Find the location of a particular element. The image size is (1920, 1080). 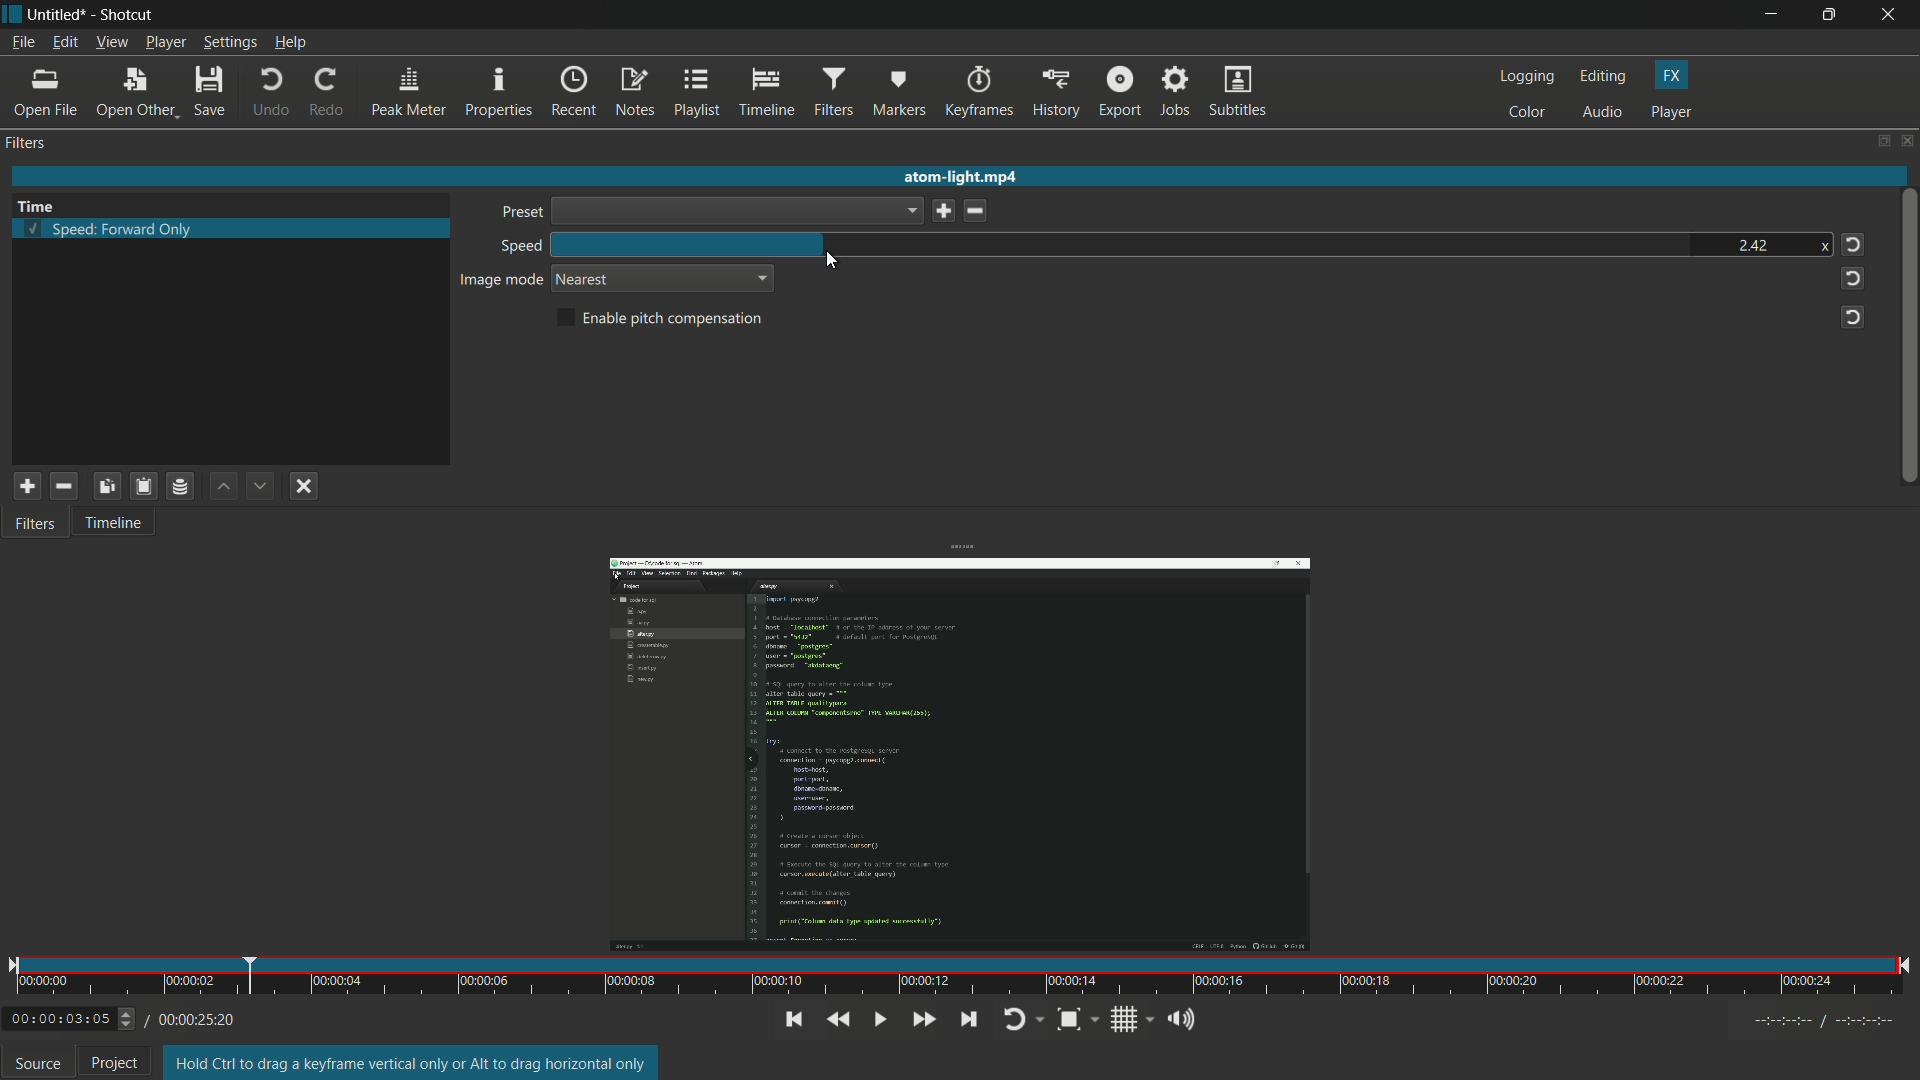

Time is located at coordinates (46, 203).